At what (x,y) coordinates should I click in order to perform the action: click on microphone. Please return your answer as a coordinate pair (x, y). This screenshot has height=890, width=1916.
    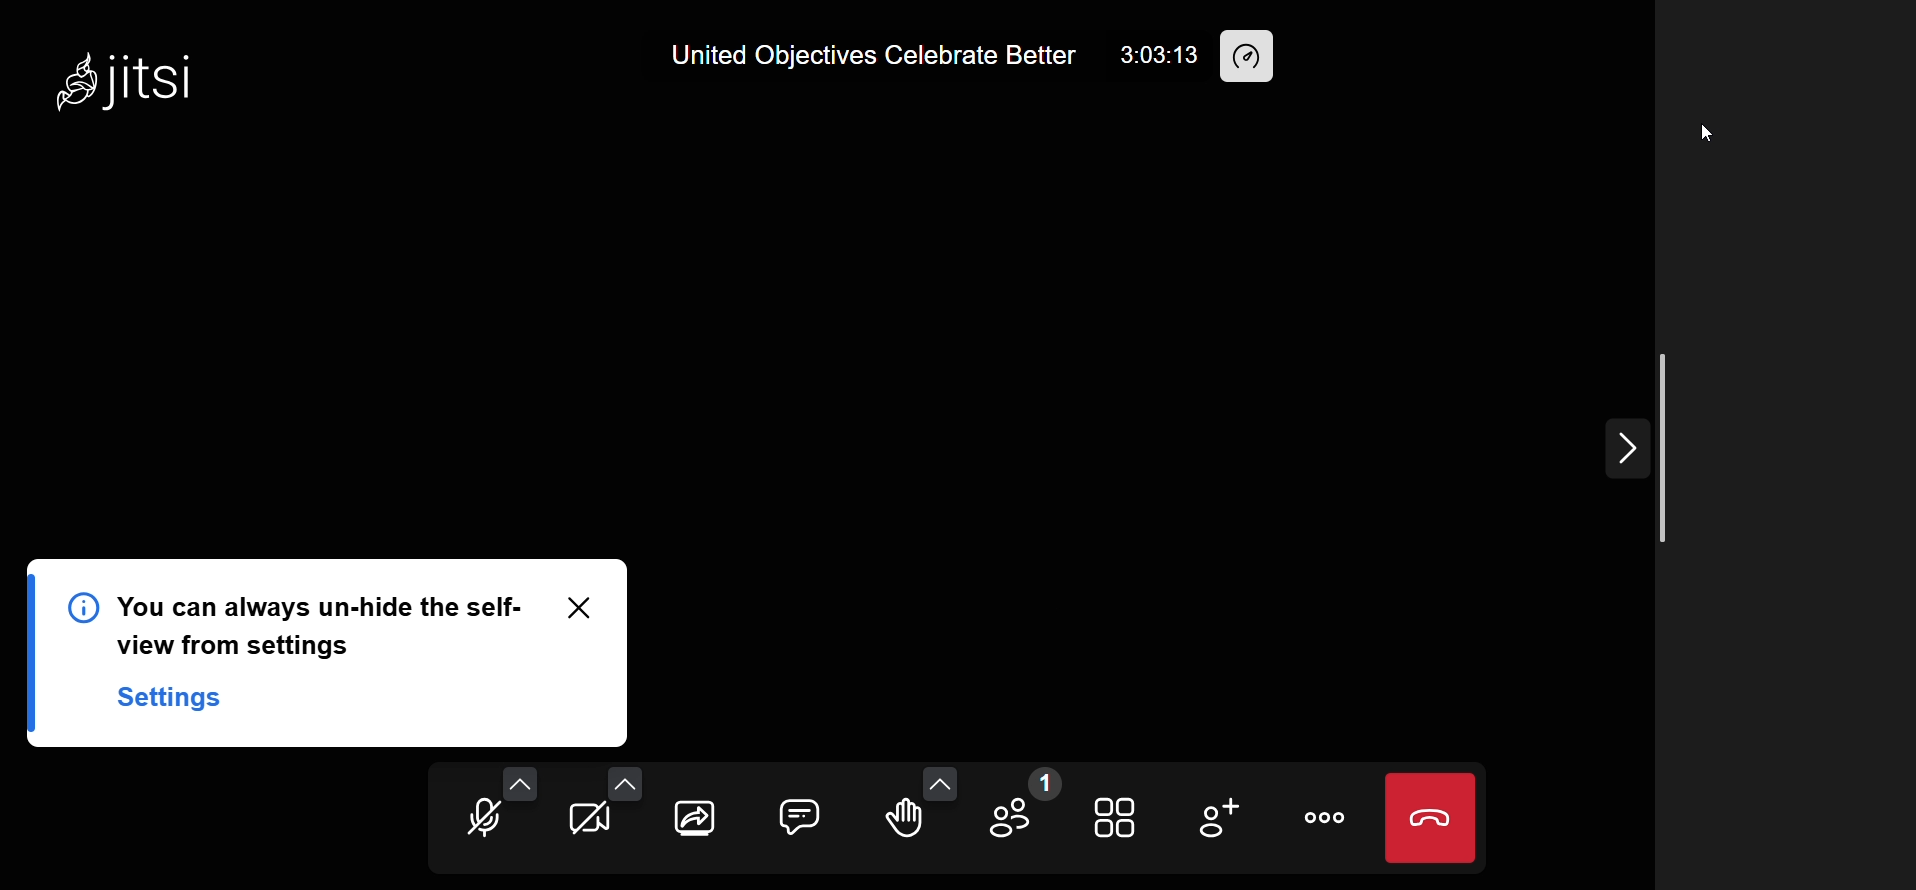
    Looking at the image, I should click on (481, 822).